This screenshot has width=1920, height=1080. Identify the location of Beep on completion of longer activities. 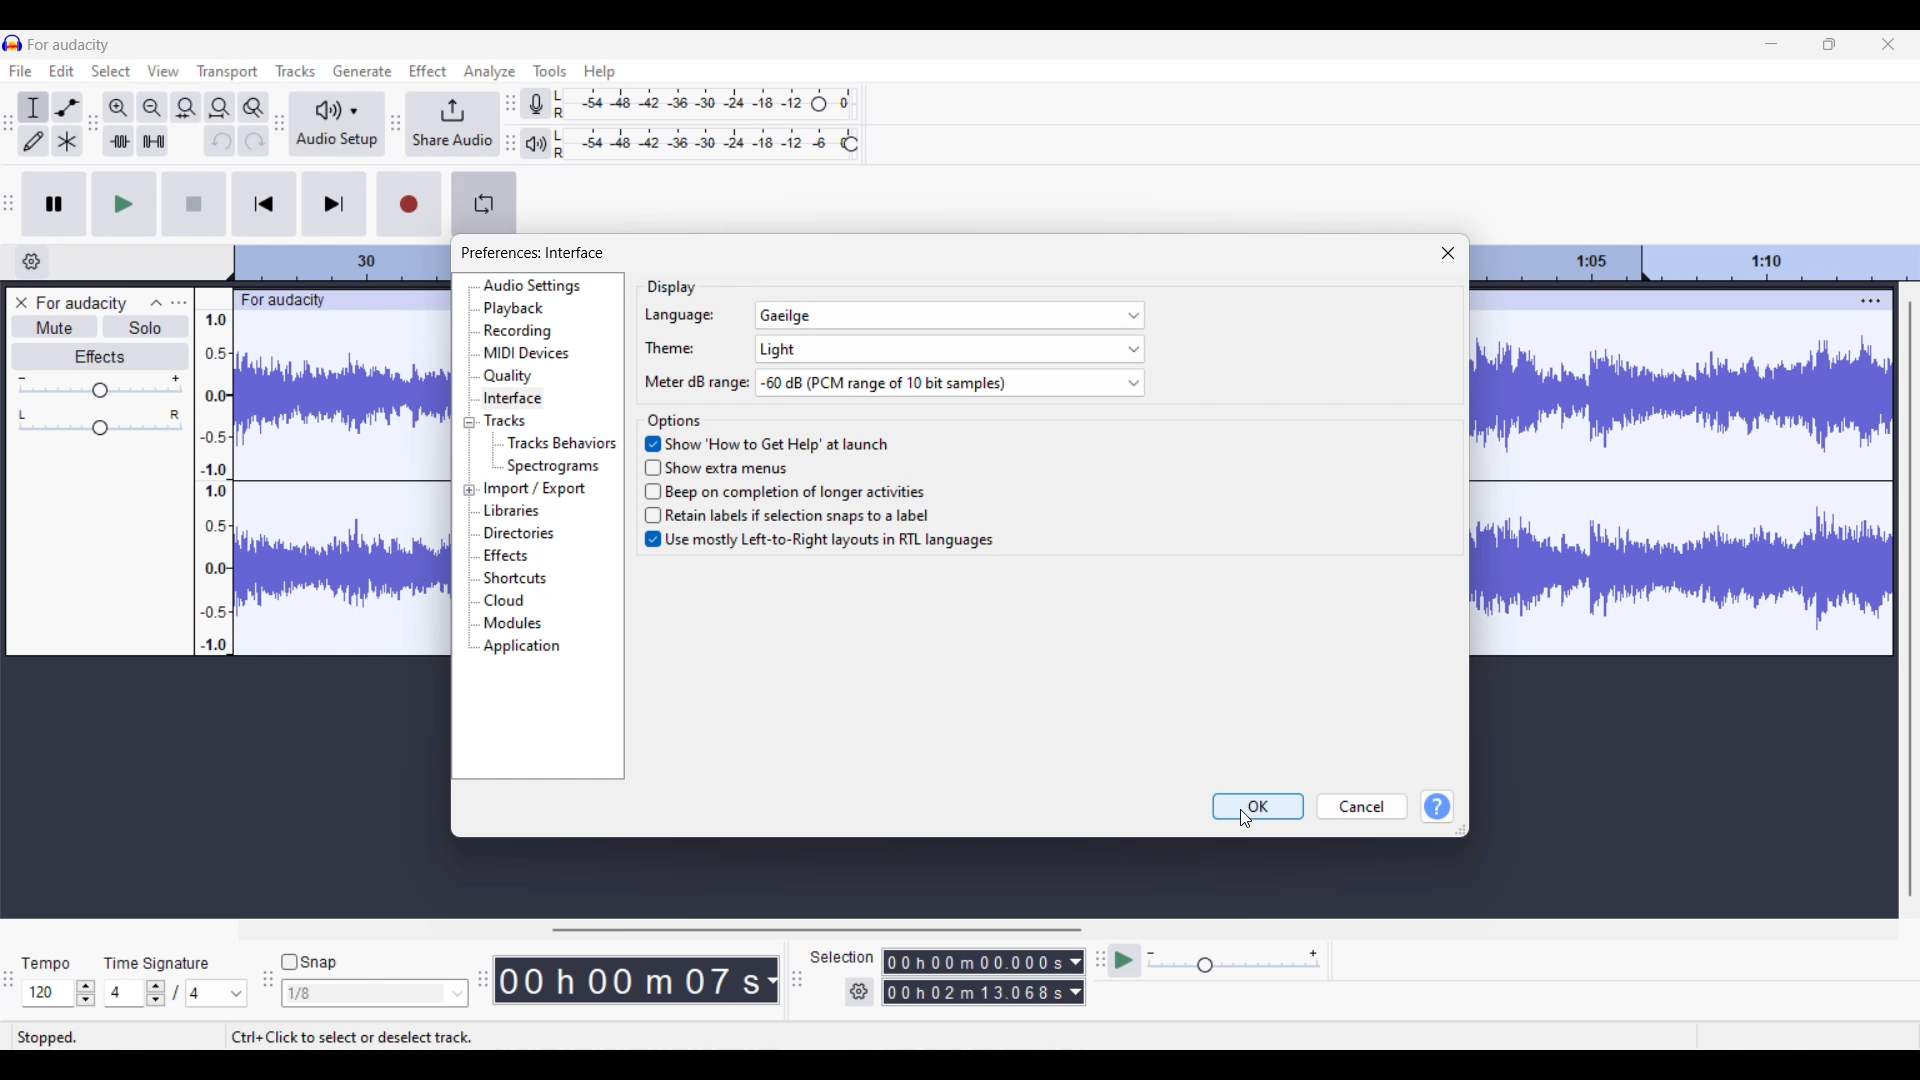
(791, 489).